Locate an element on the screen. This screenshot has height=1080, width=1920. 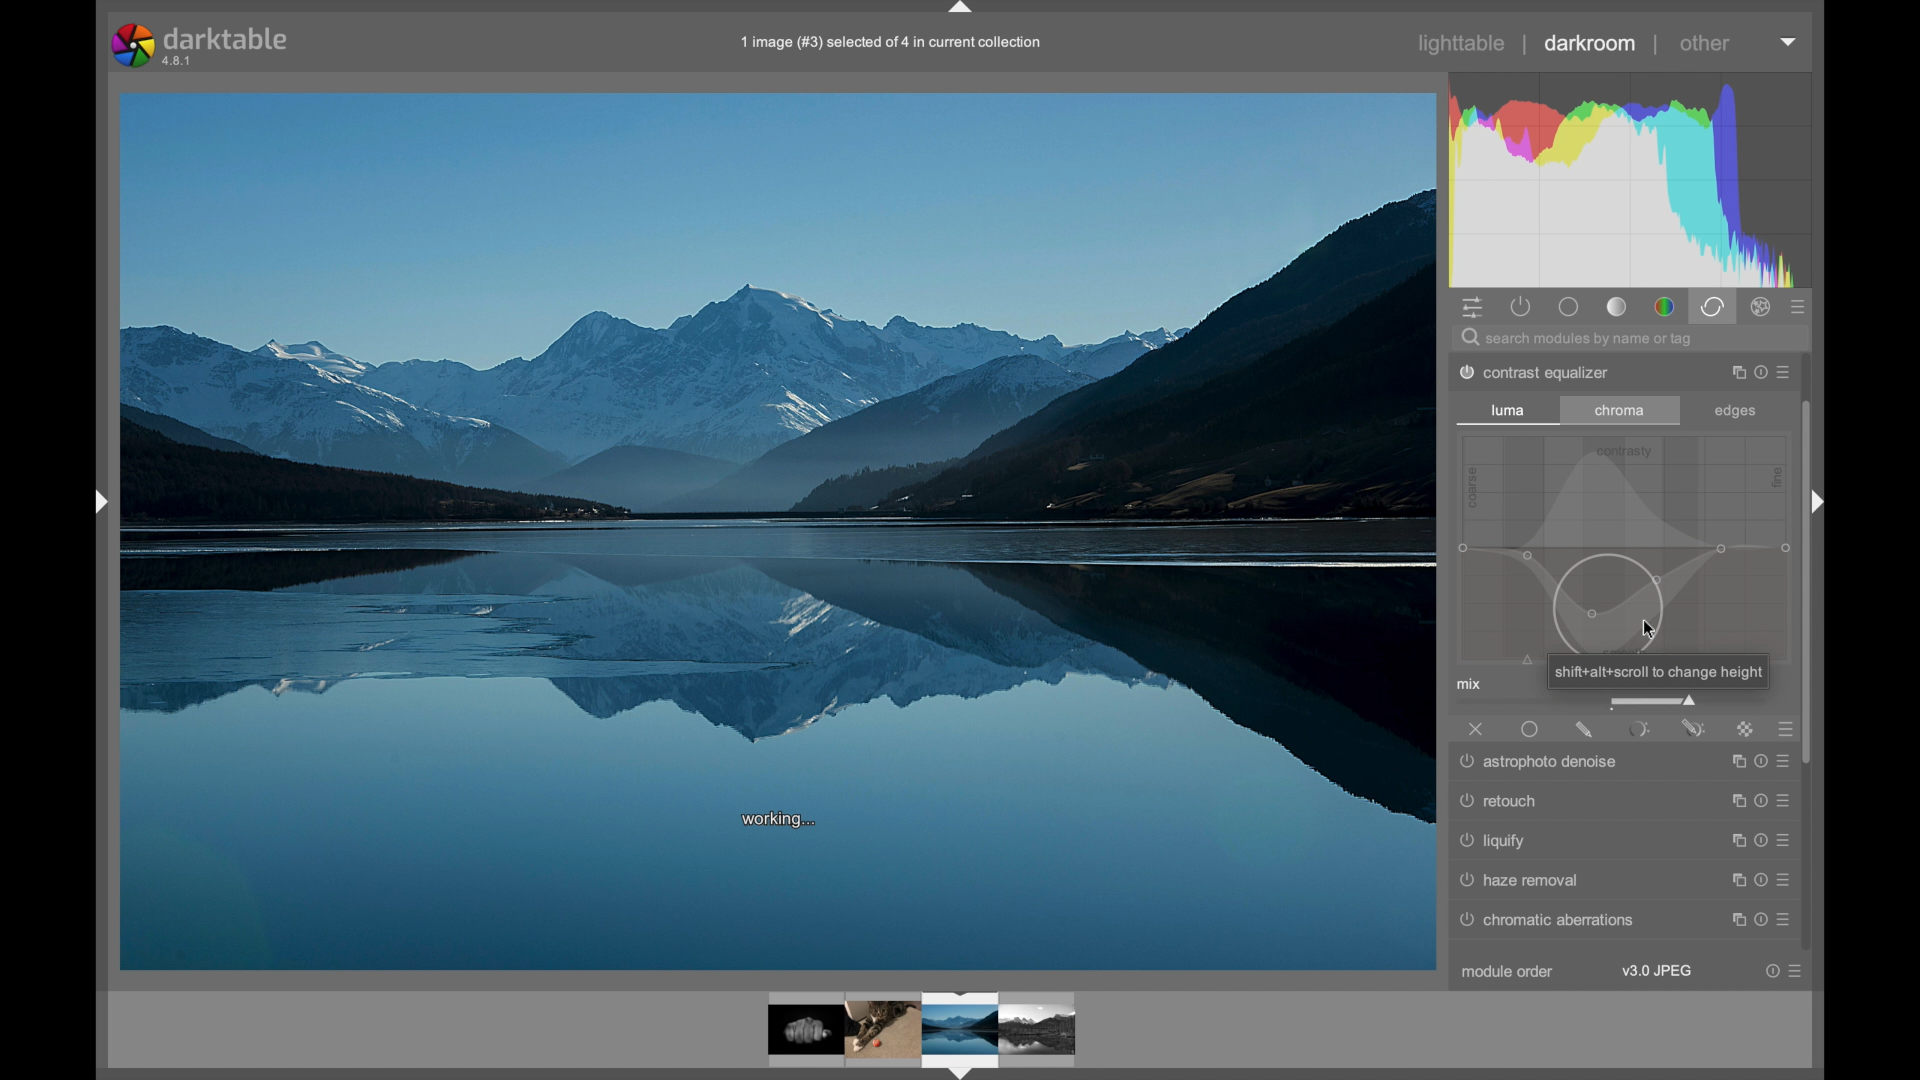
photo preview is located at coordinates (923, 1031).